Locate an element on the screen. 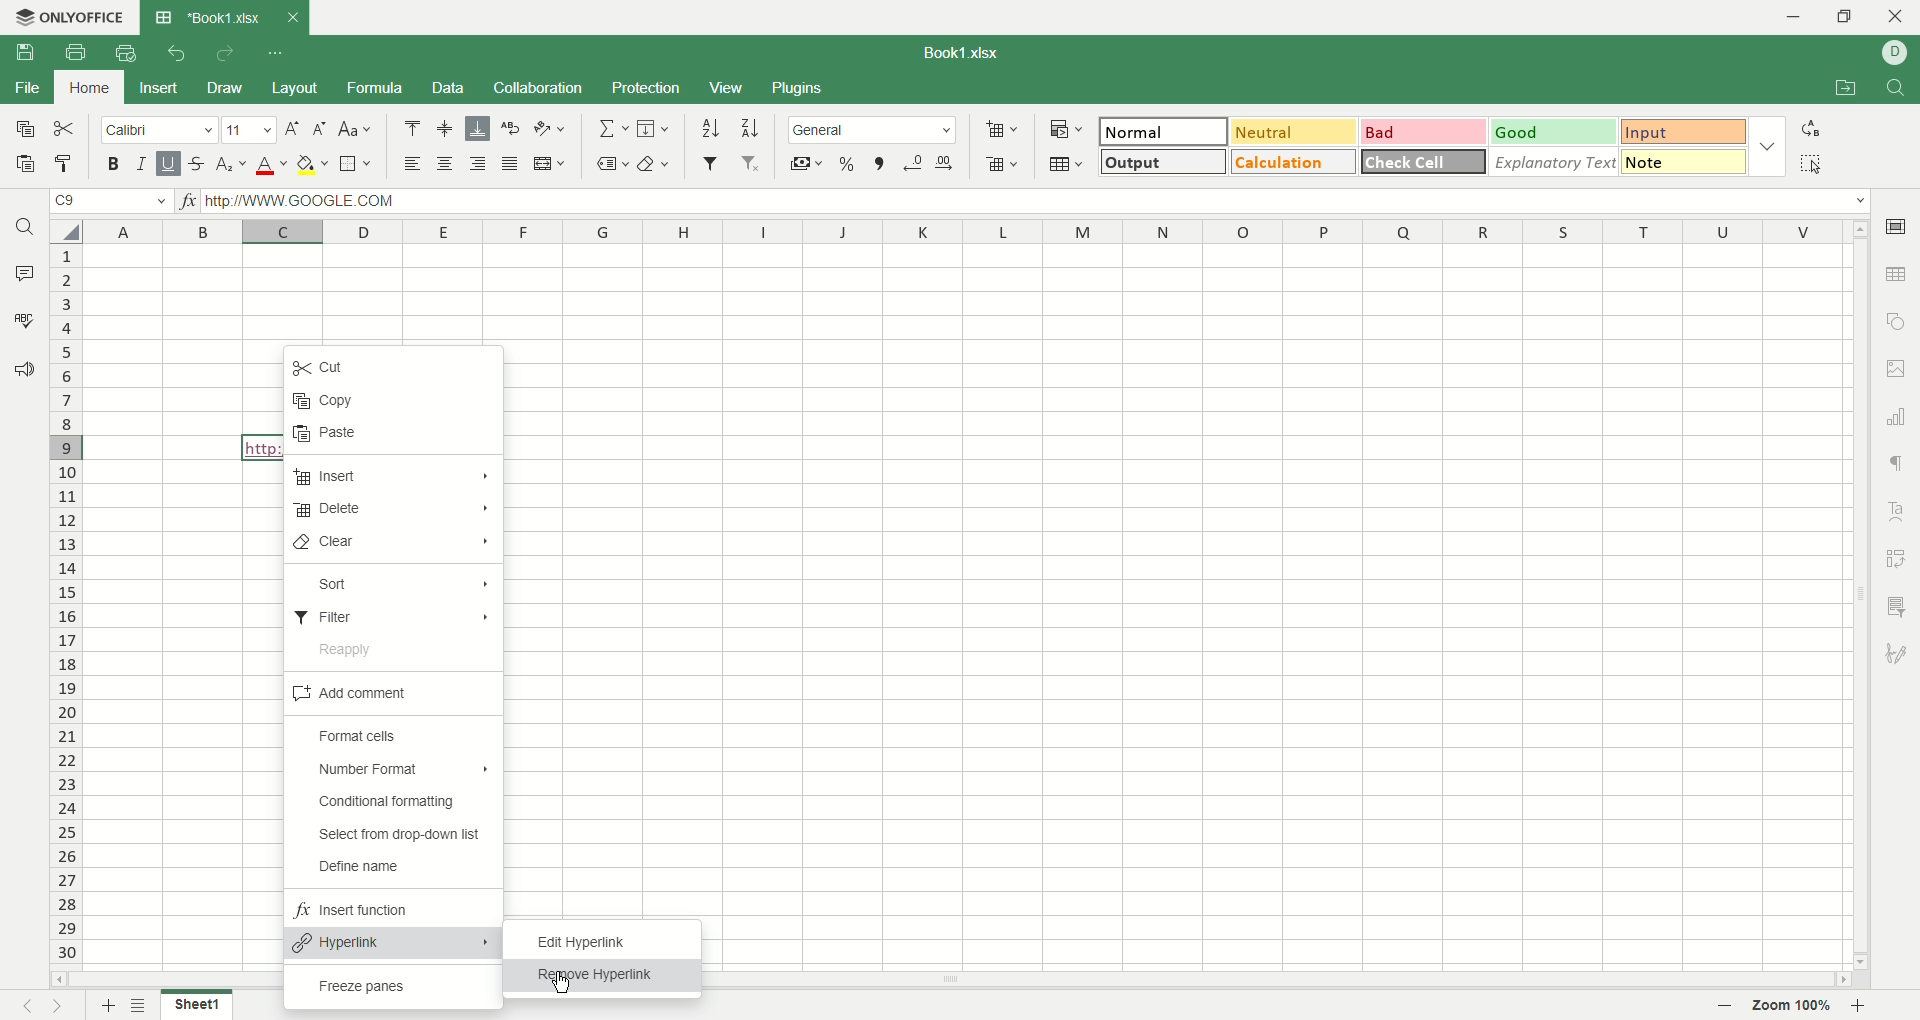 This screenshot has height=1020, width=1920. table option is located at coordinates (1896, 274).